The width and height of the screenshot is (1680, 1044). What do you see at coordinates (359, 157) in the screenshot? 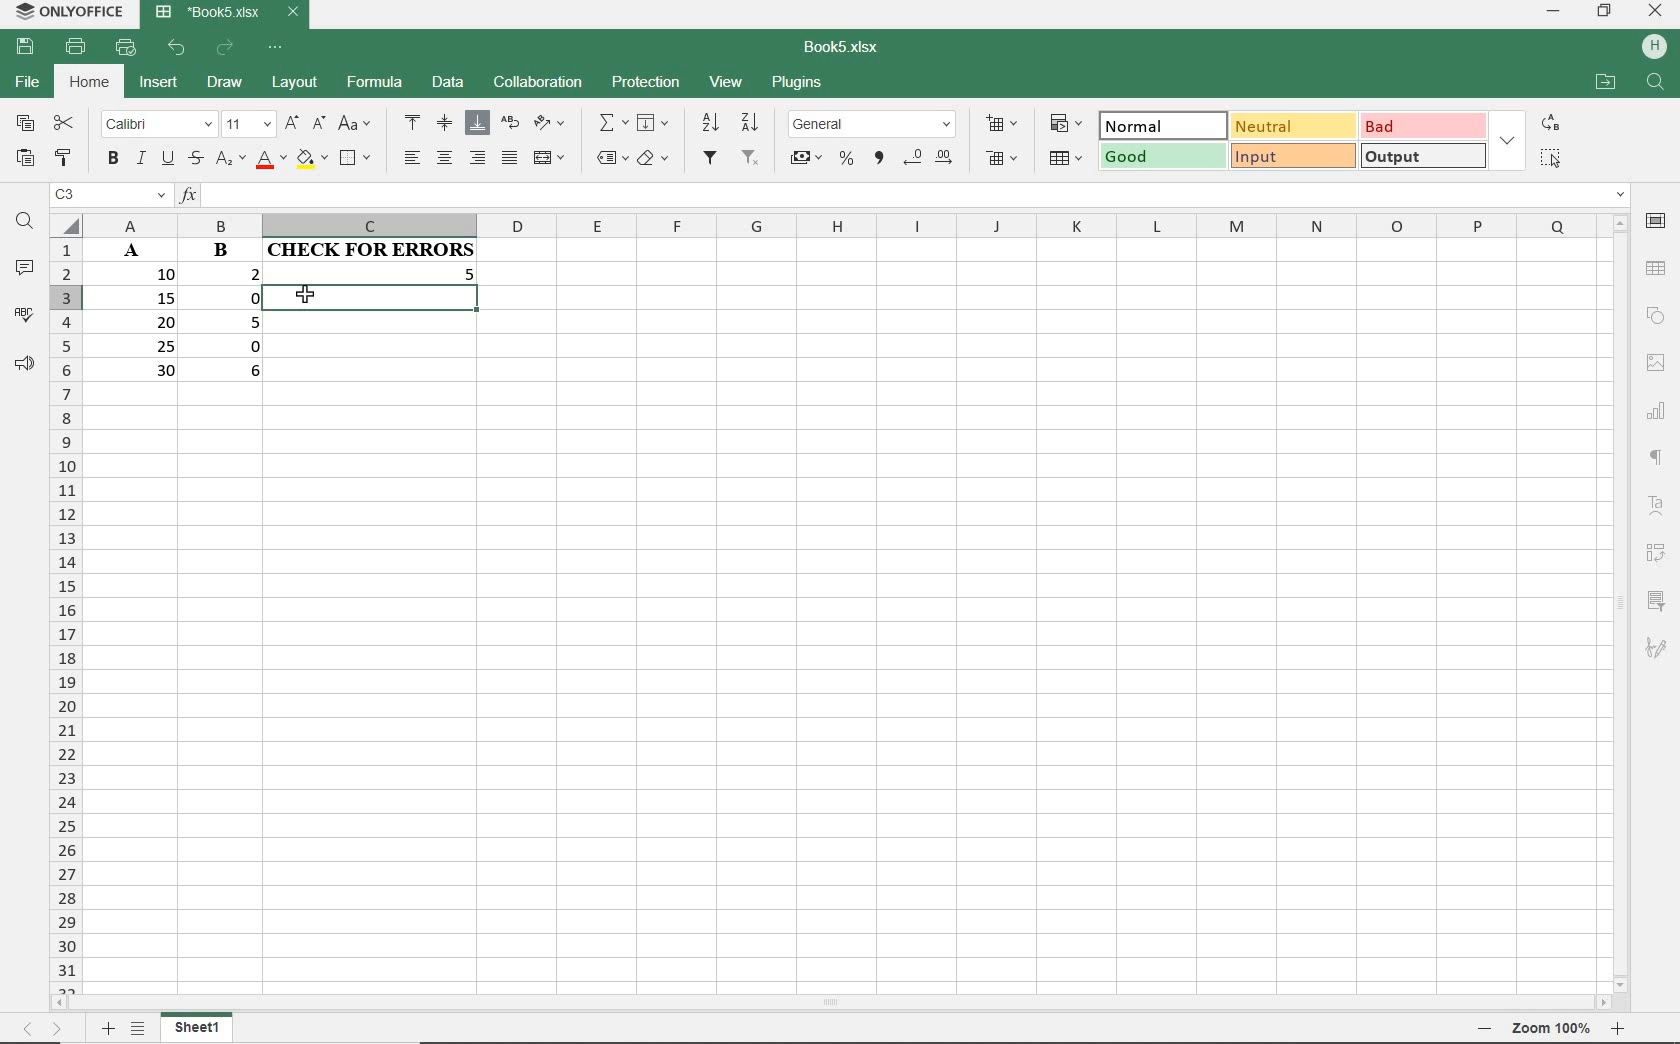
I see `BORDERS` at bounding box center [359, 157].